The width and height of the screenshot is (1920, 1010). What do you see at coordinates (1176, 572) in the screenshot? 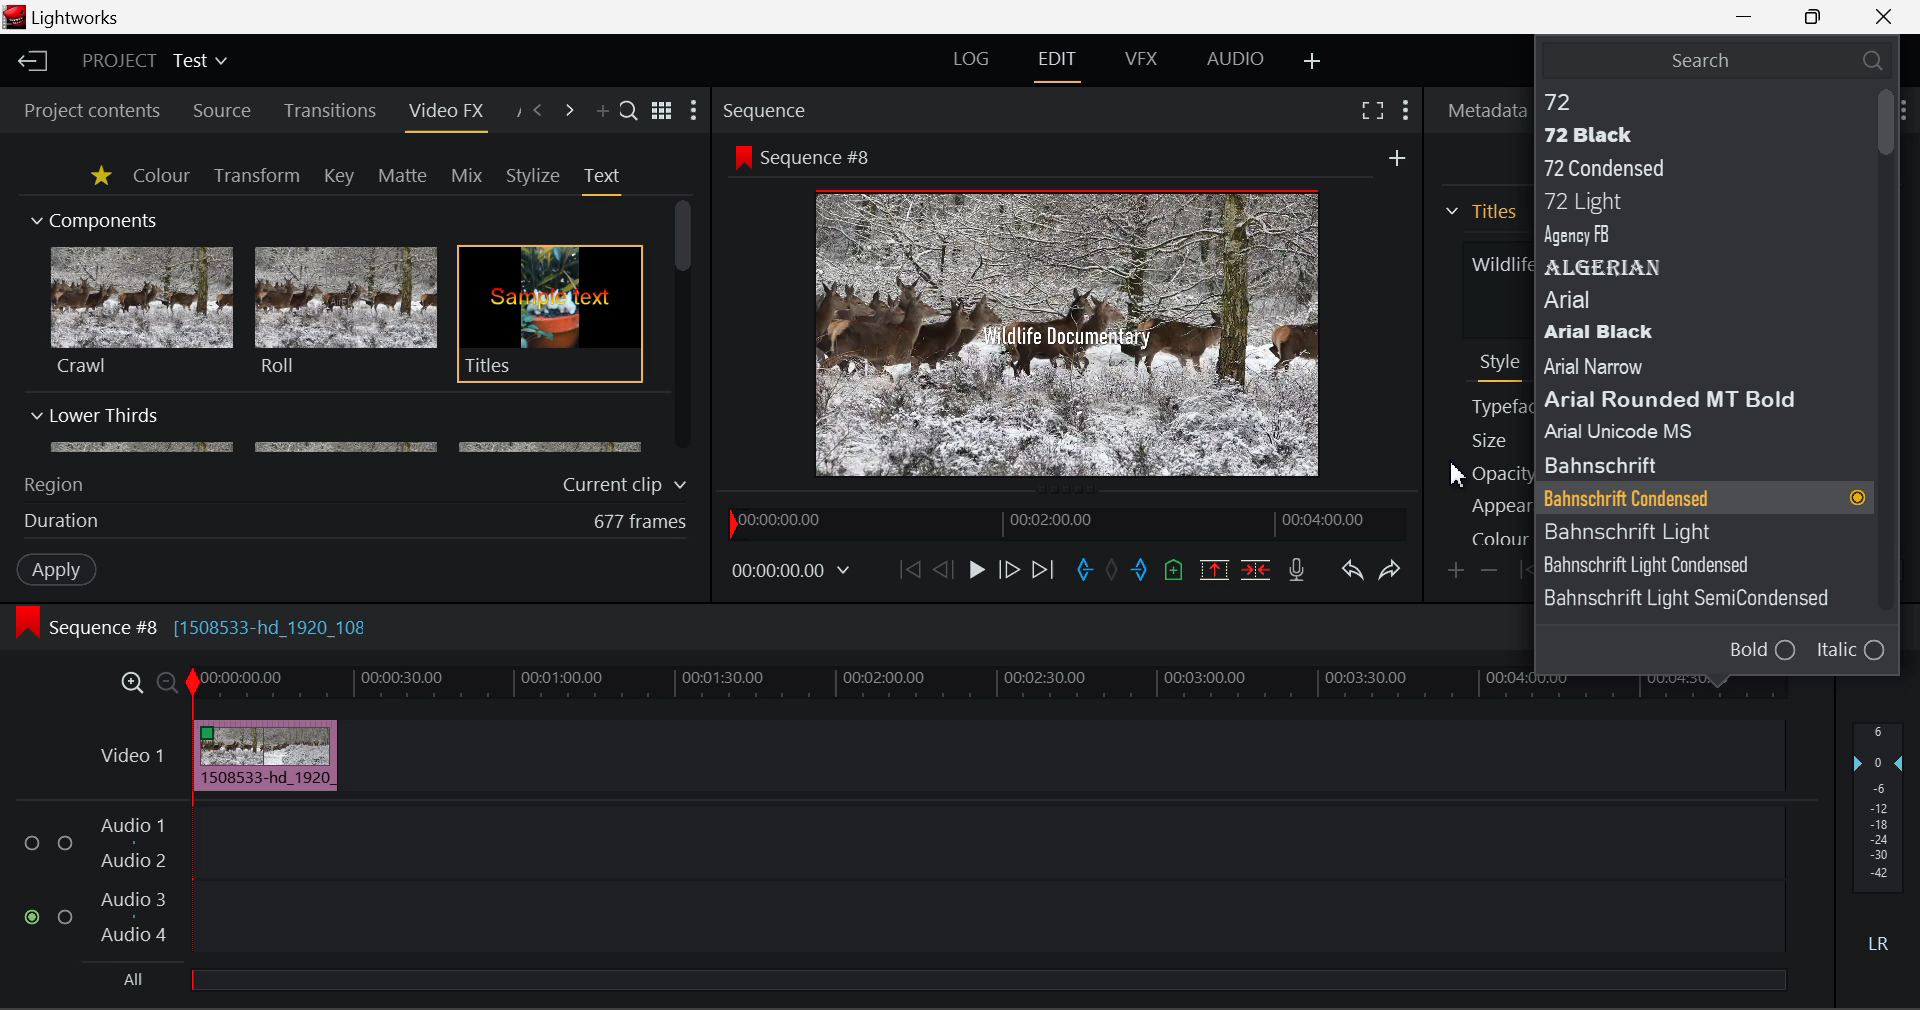
I see `Mark Cue` at bounding box center [1176, 572].